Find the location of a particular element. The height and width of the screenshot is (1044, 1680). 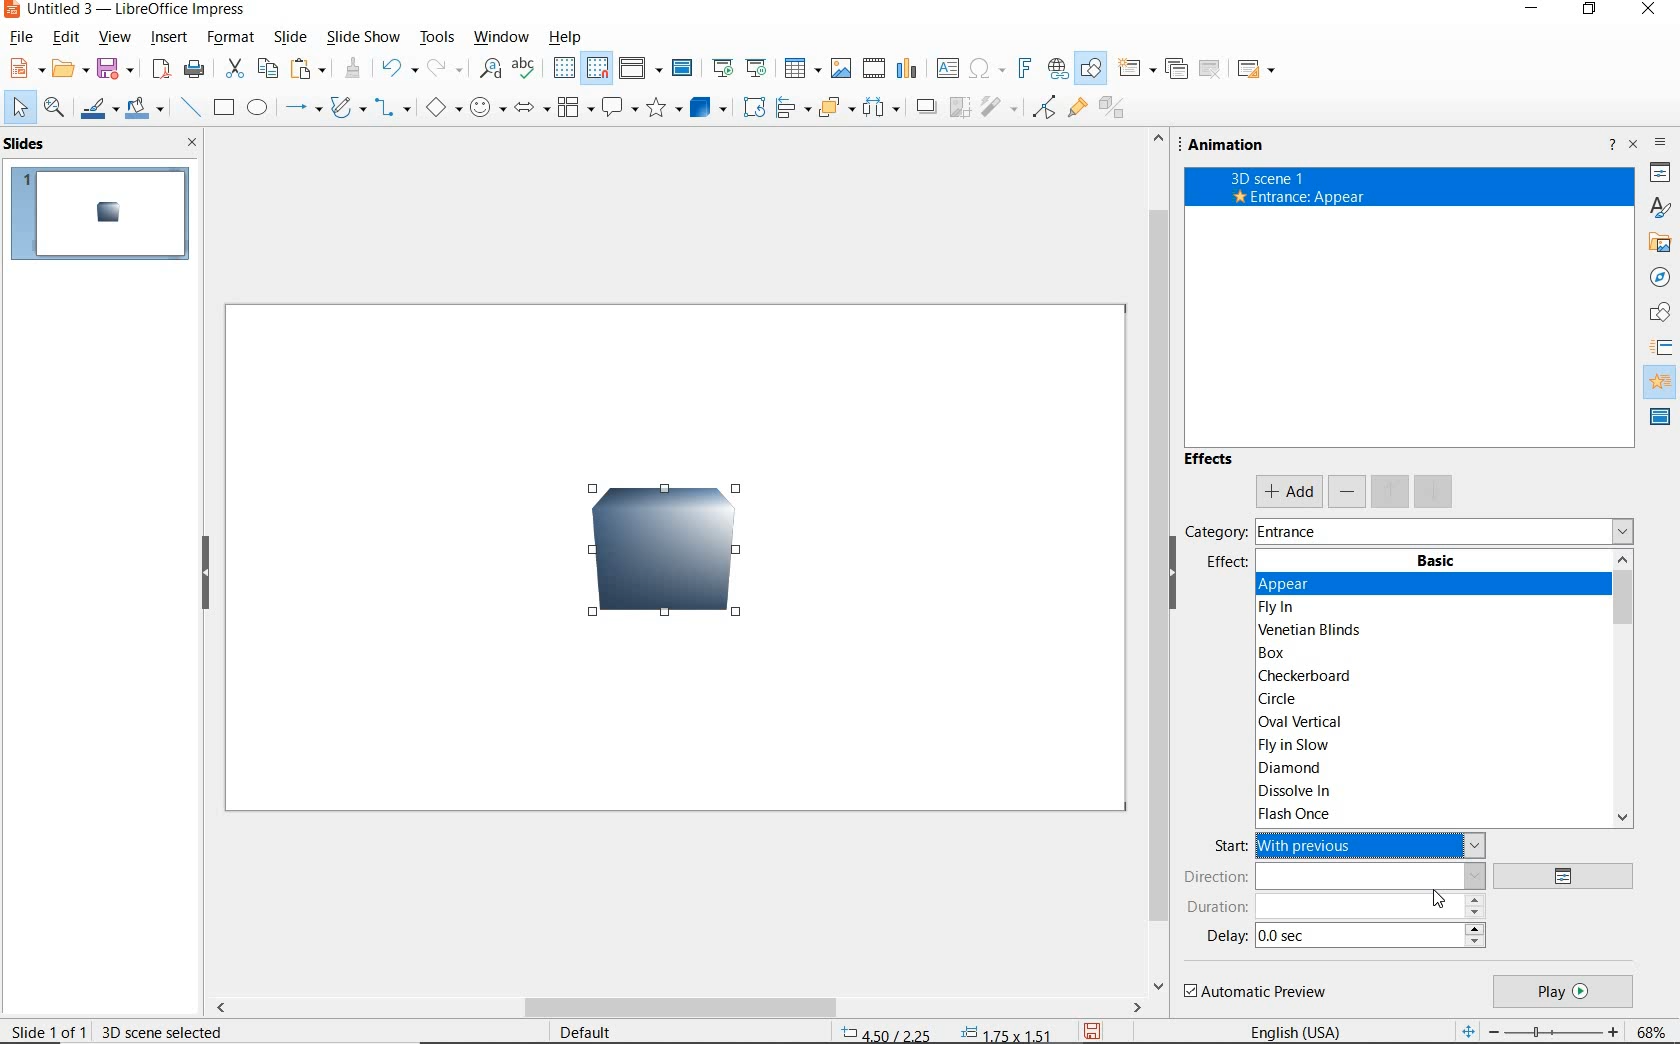

ENTRANCE is located at coordinates (1295, 530).